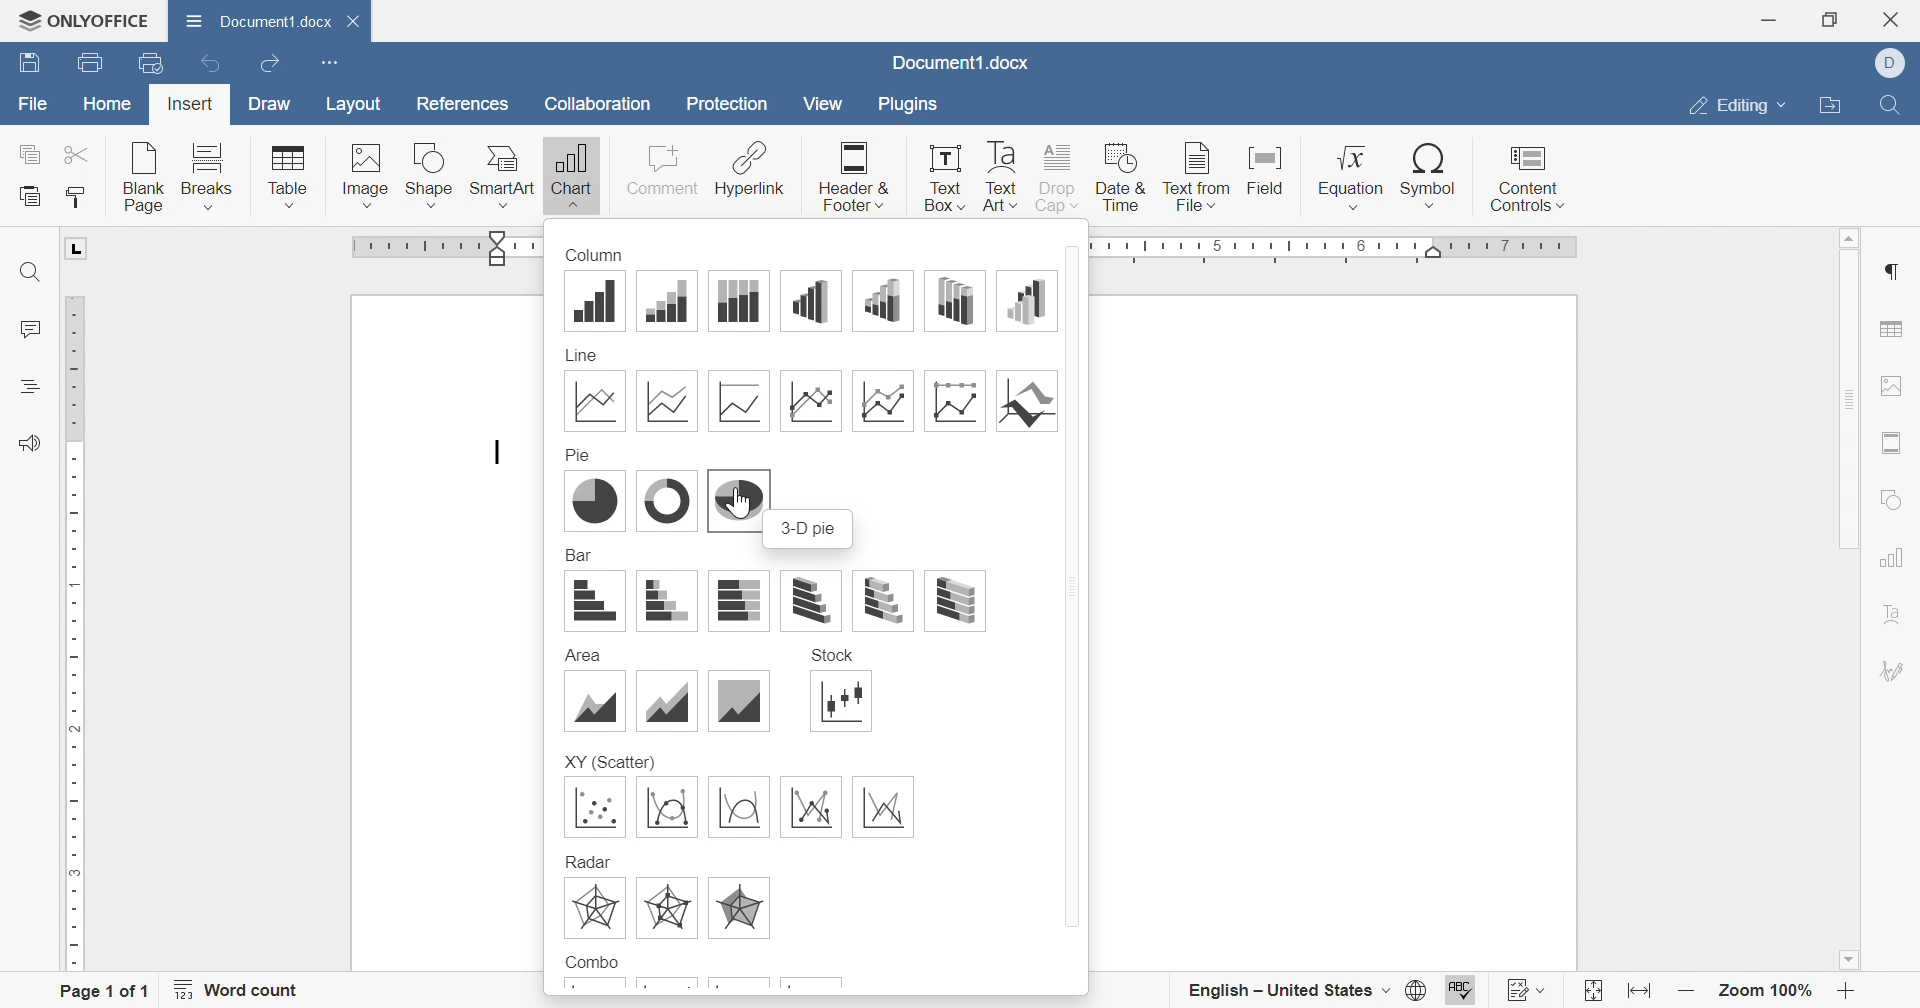 Image resolution: width=1920 pixels, height=1008 pixels. I want to click on Content Controls, so click(1528, 178).